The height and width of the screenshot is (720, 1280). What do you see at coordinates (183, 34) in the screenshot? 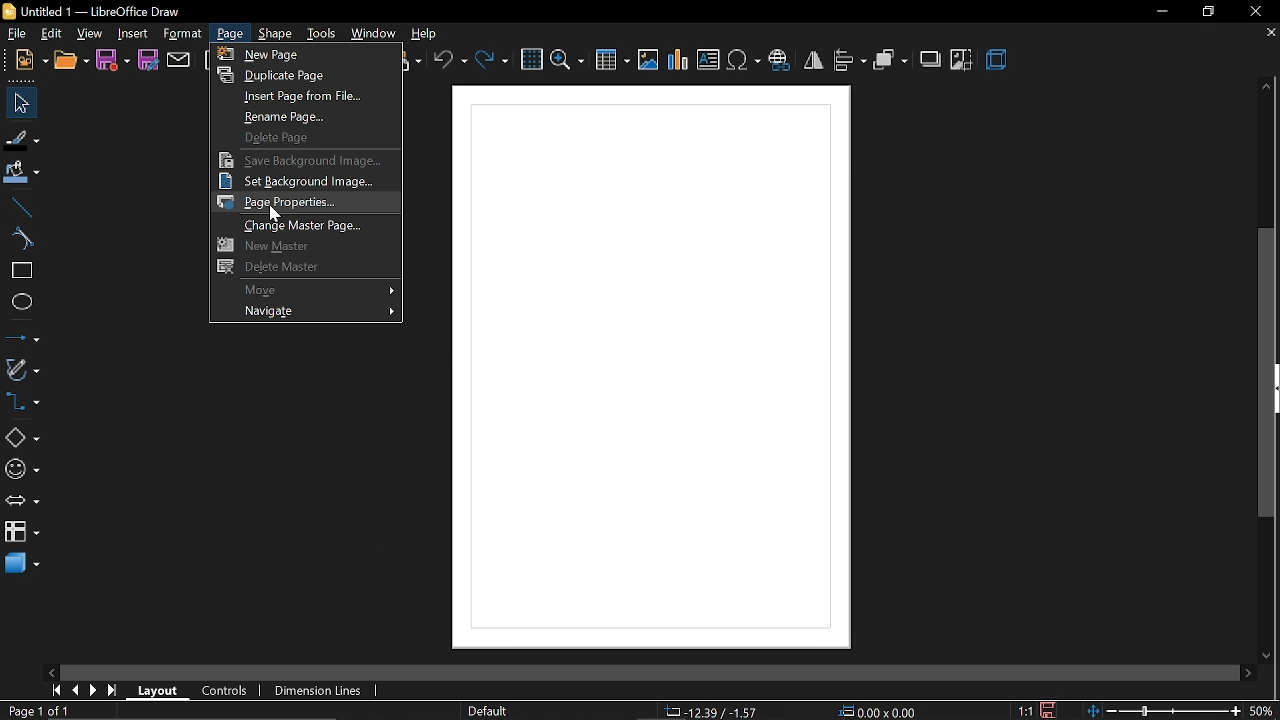
I see `format` at bounding box center [183, 34].